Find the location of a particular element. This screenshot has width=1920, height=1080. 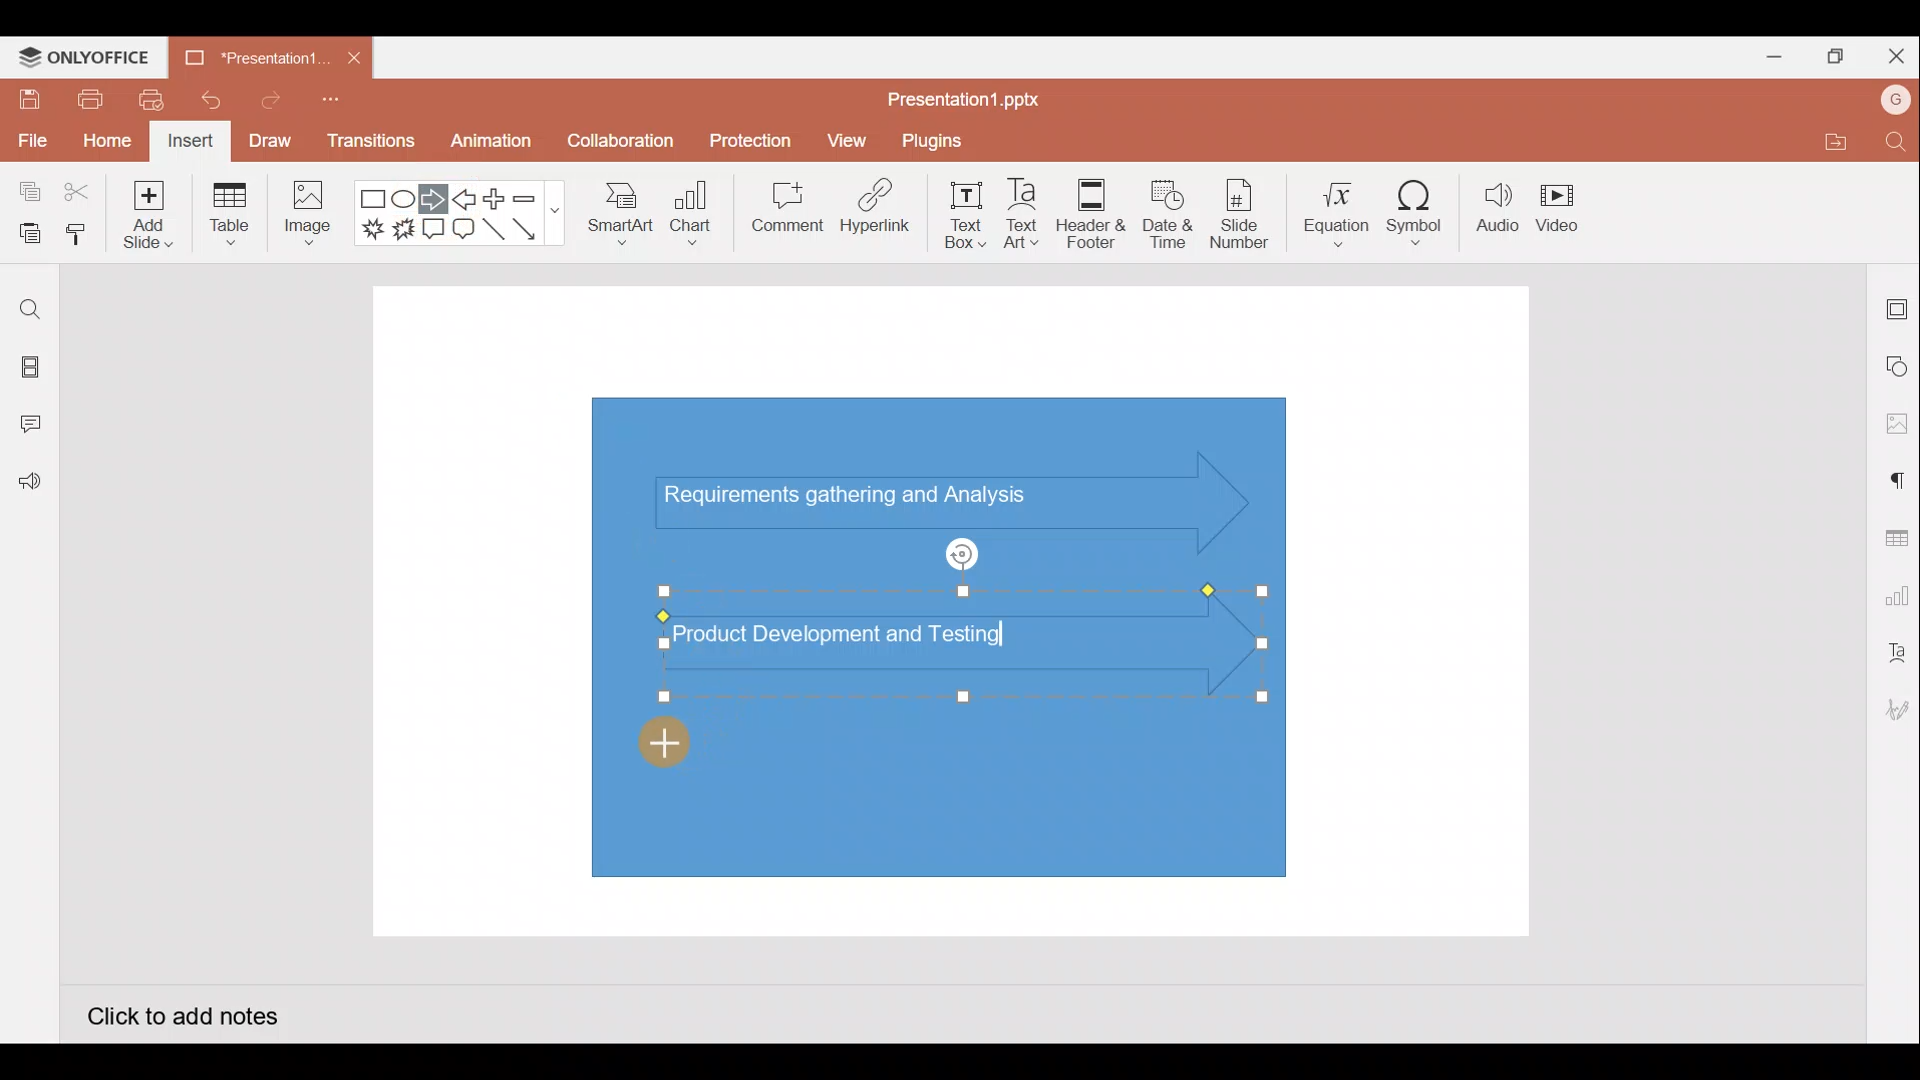

Chart is located at coordinates (692, 211).